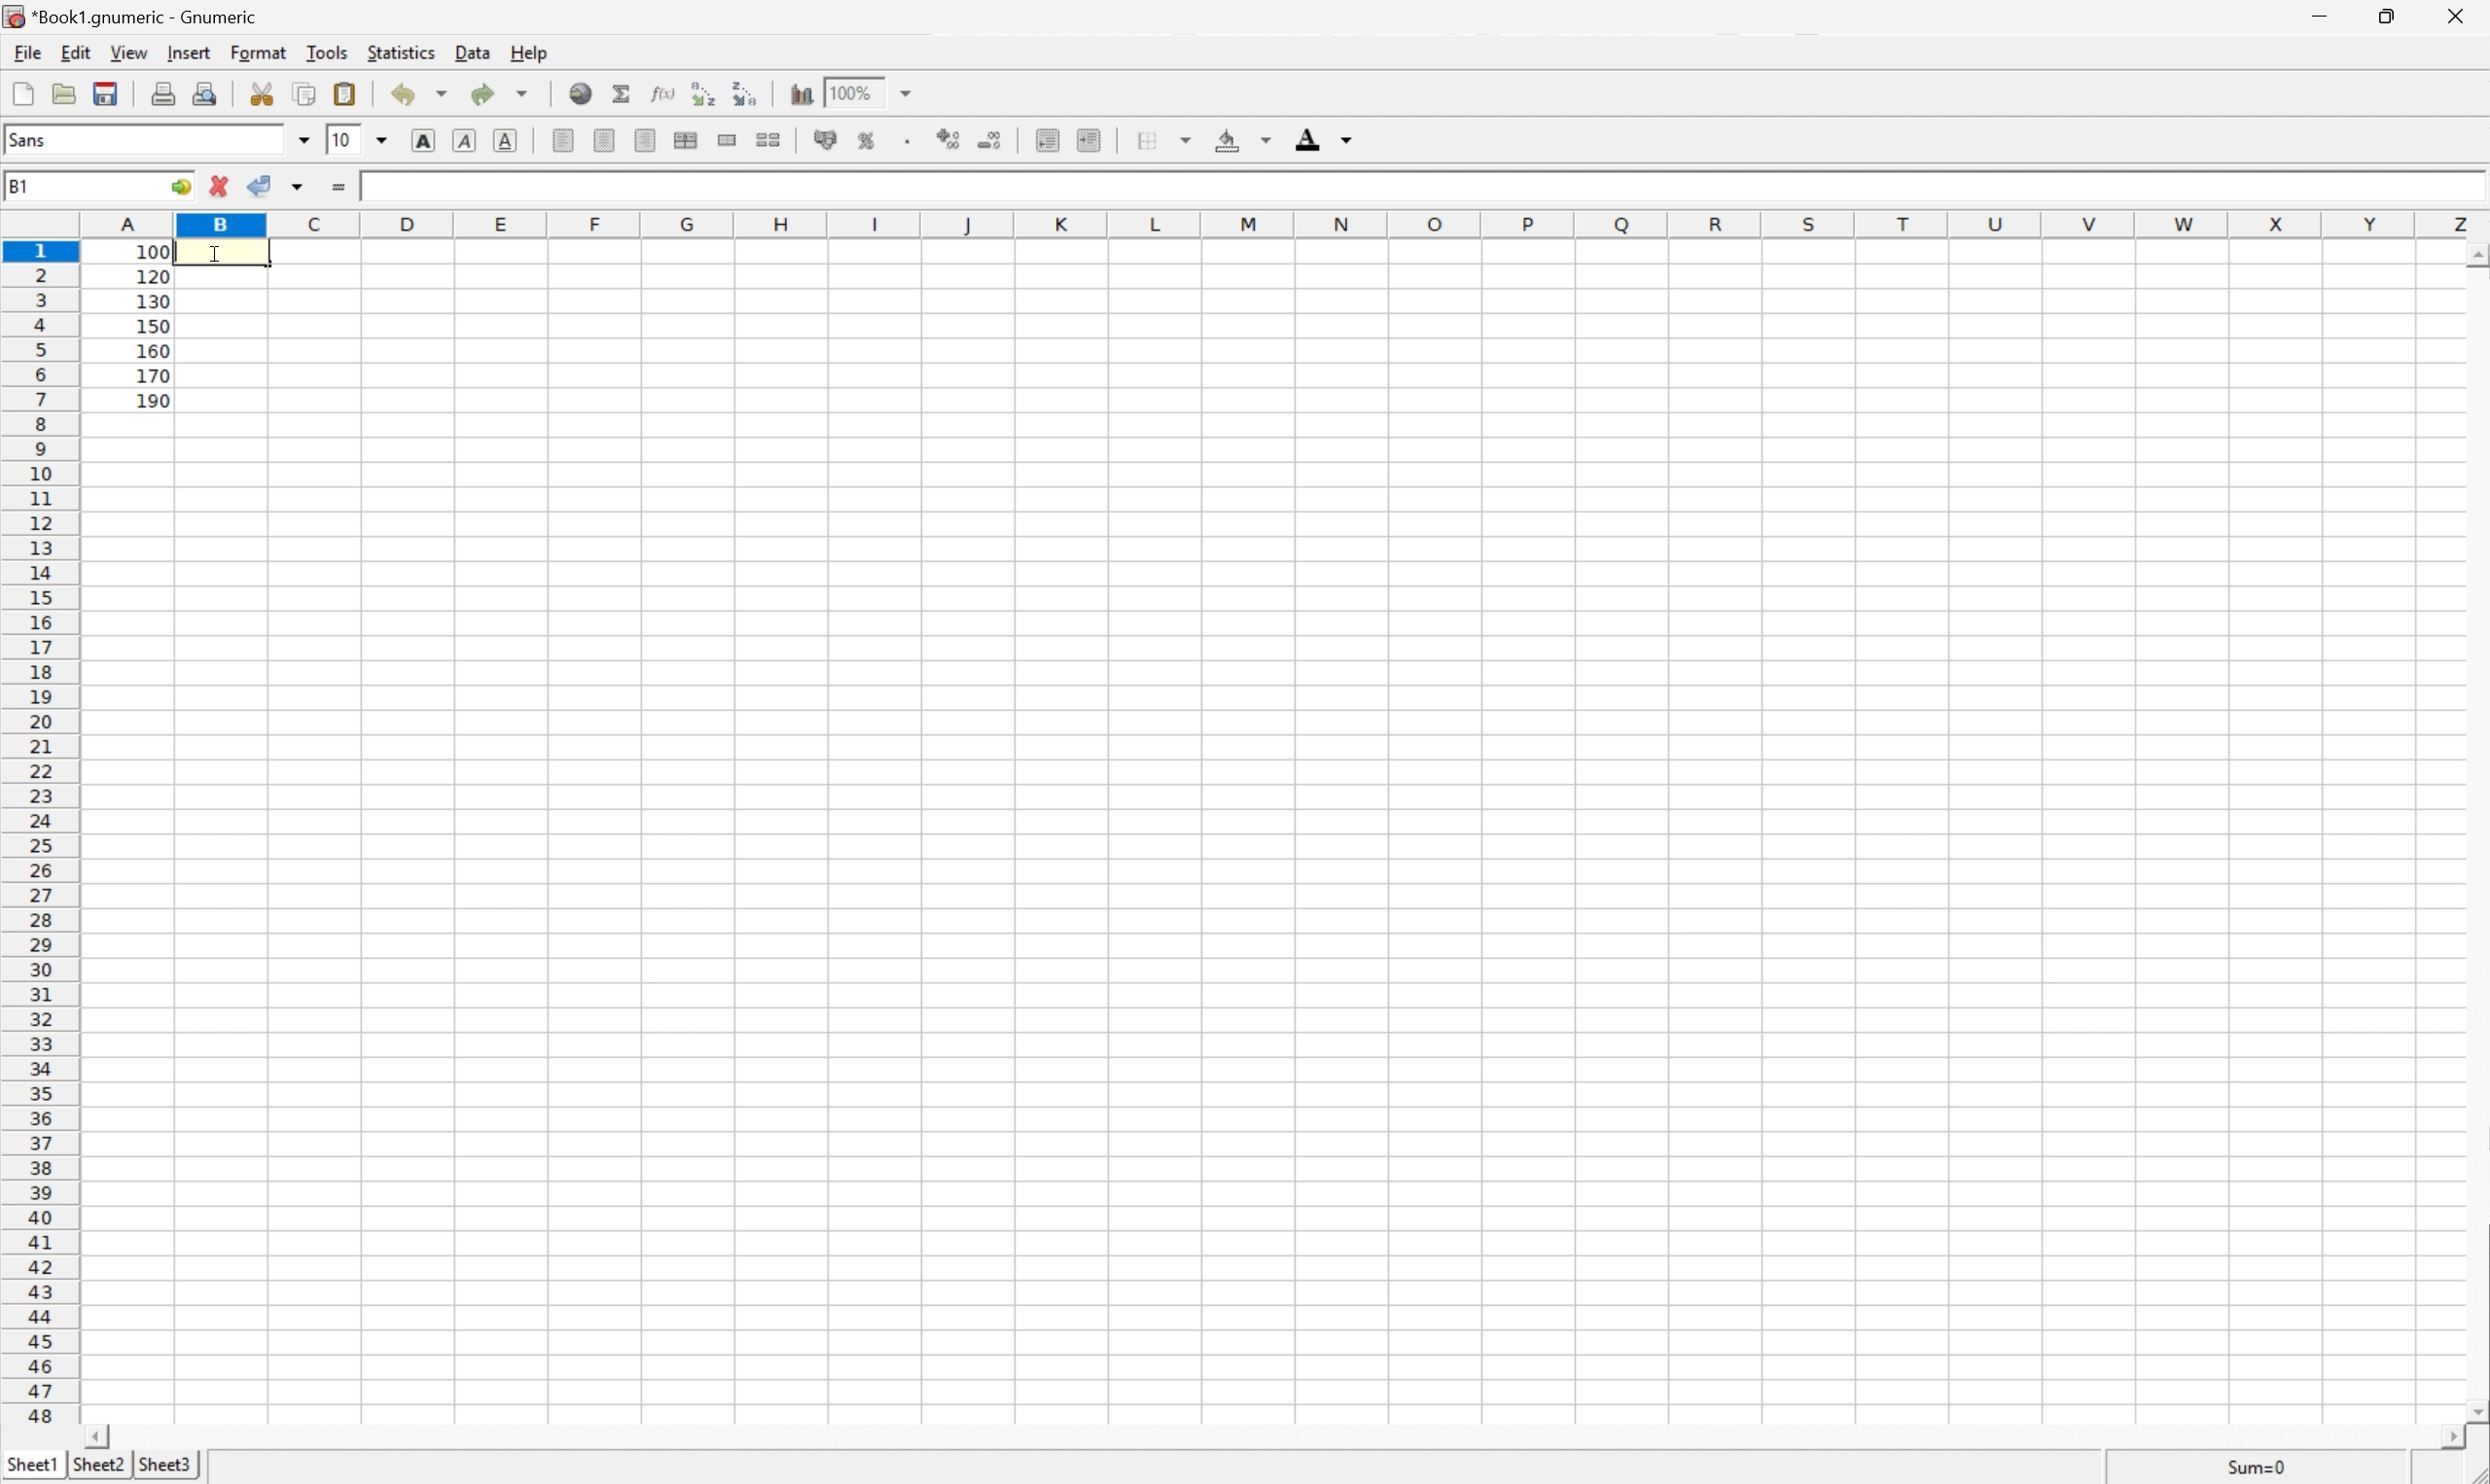  I want to click on Sort the selected region in descending order based on the first column selected, so click(747, 94).